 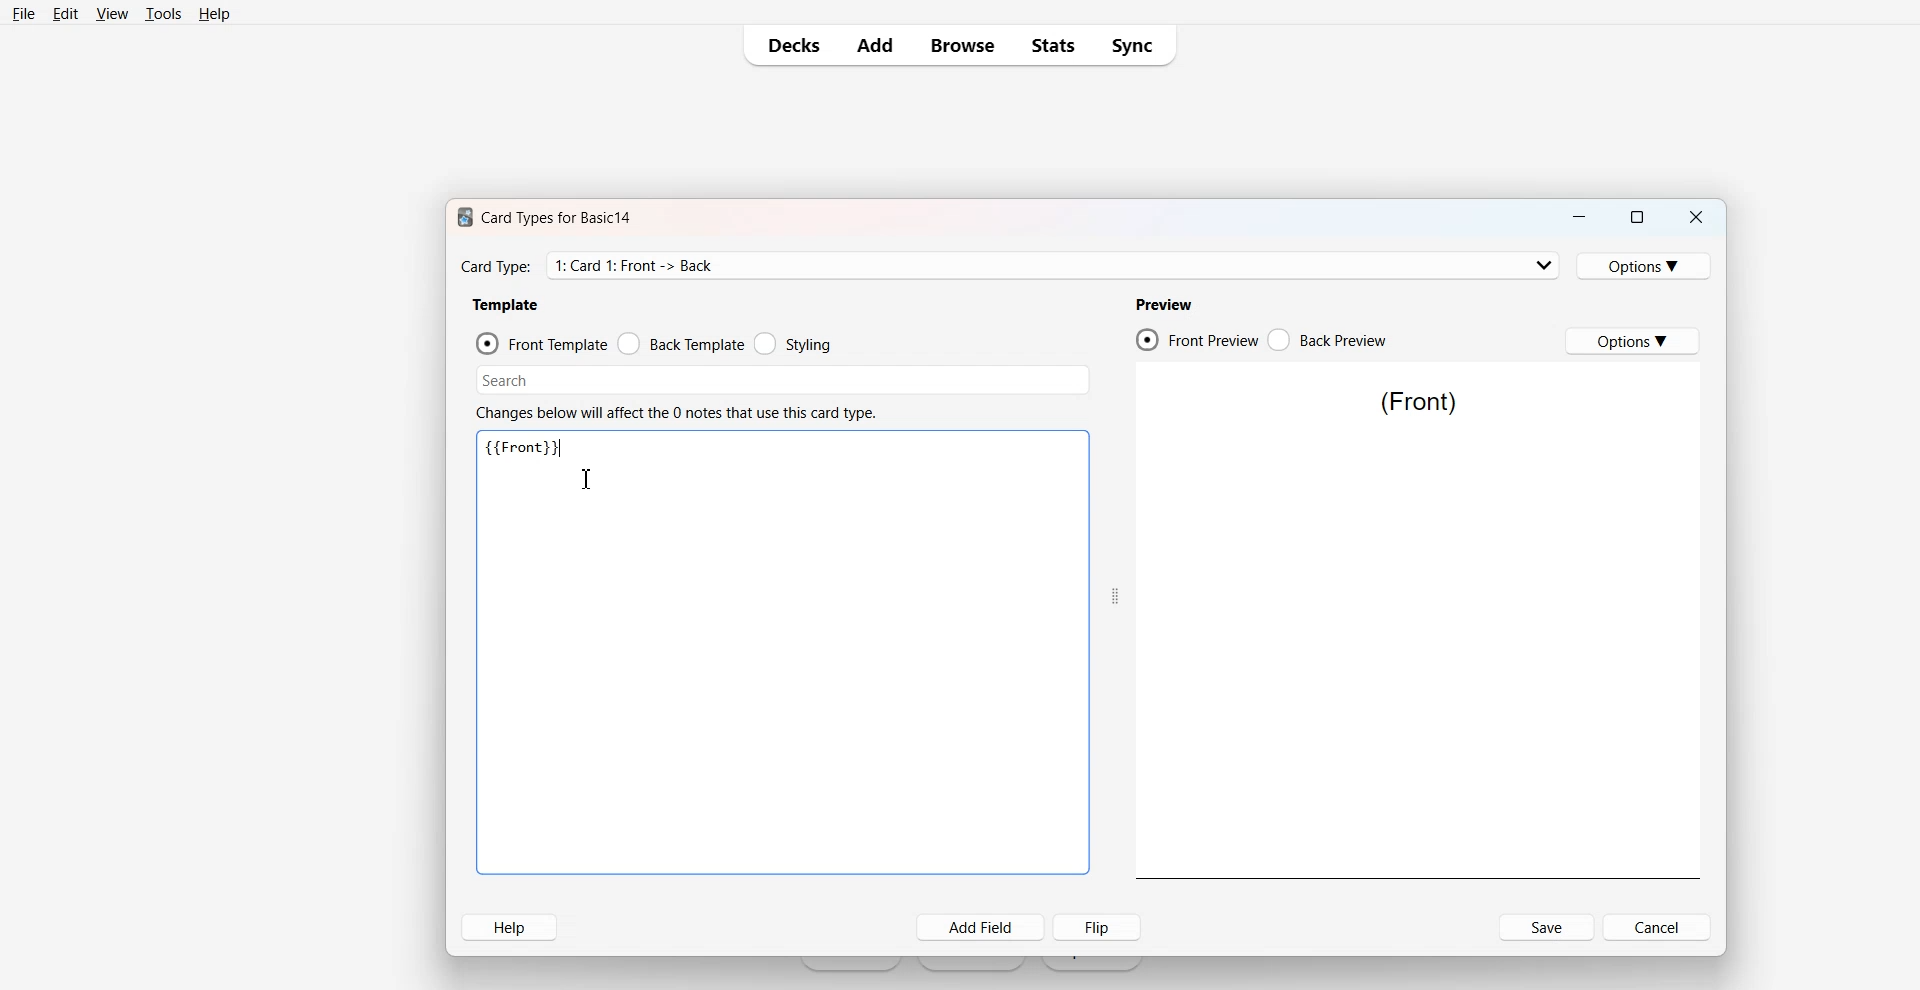 I want to click on Options, so click(x=1644, y=266).